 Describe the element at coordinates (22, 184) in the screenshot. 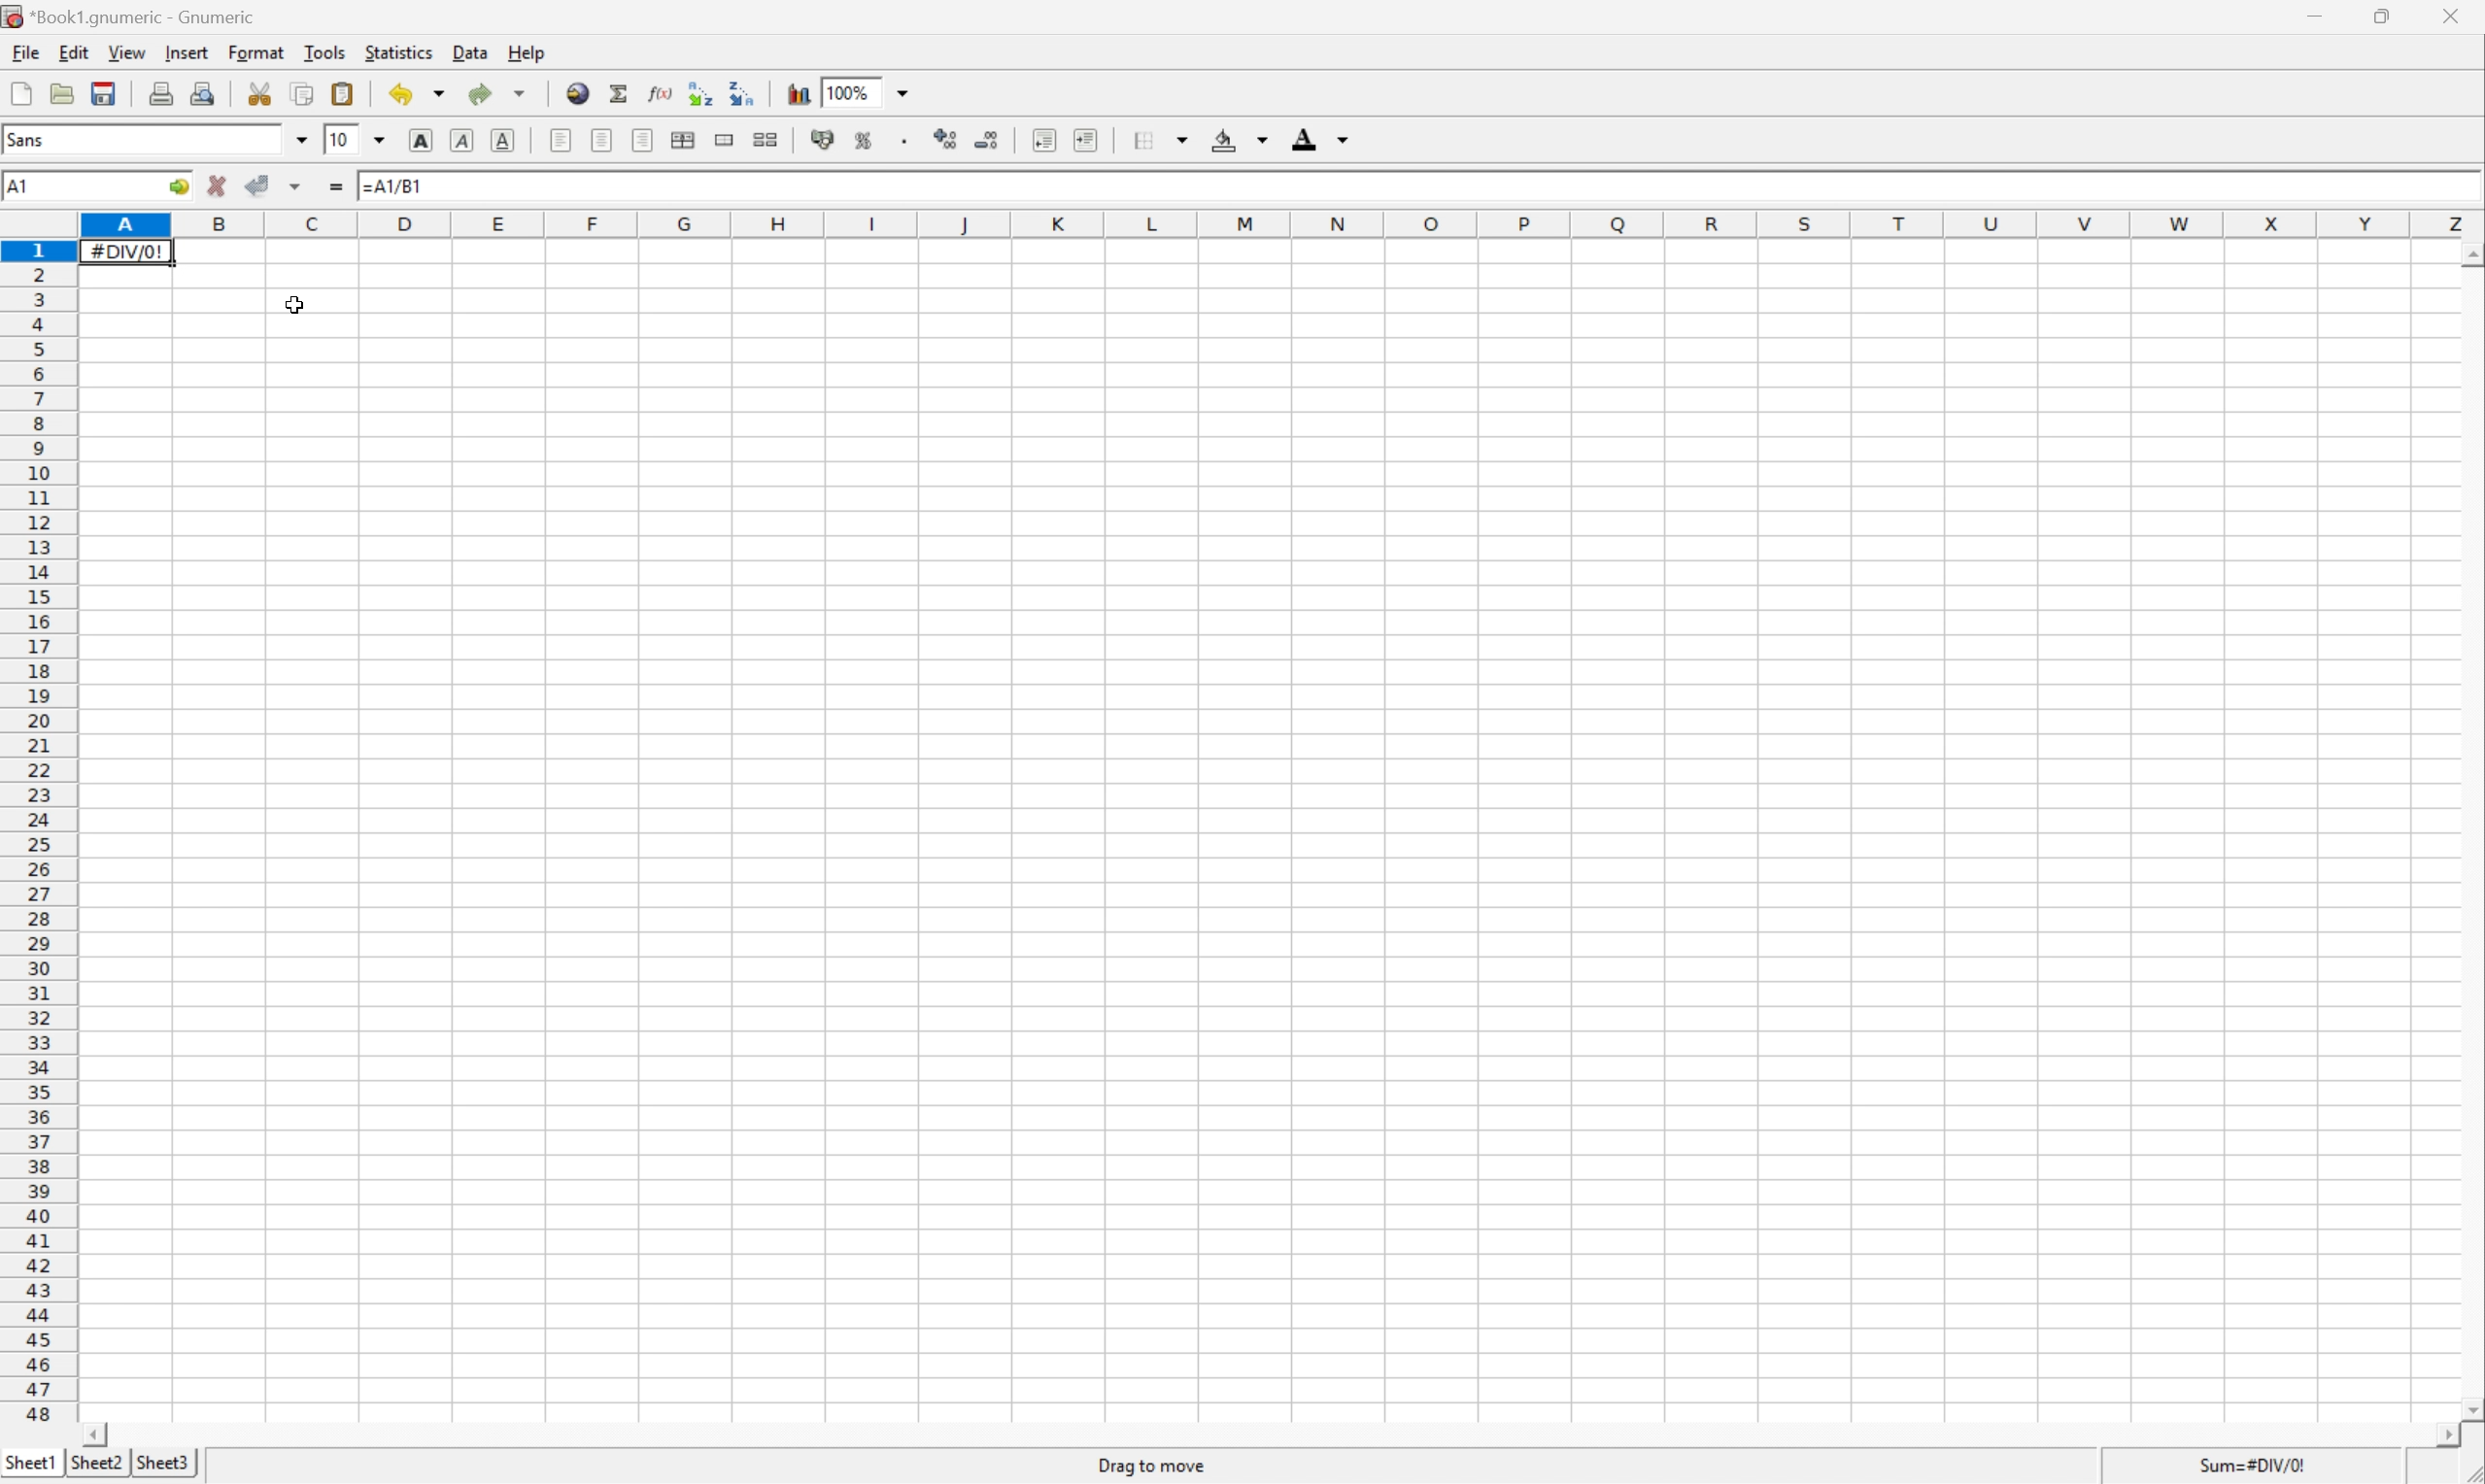

I see `A1` at that location.